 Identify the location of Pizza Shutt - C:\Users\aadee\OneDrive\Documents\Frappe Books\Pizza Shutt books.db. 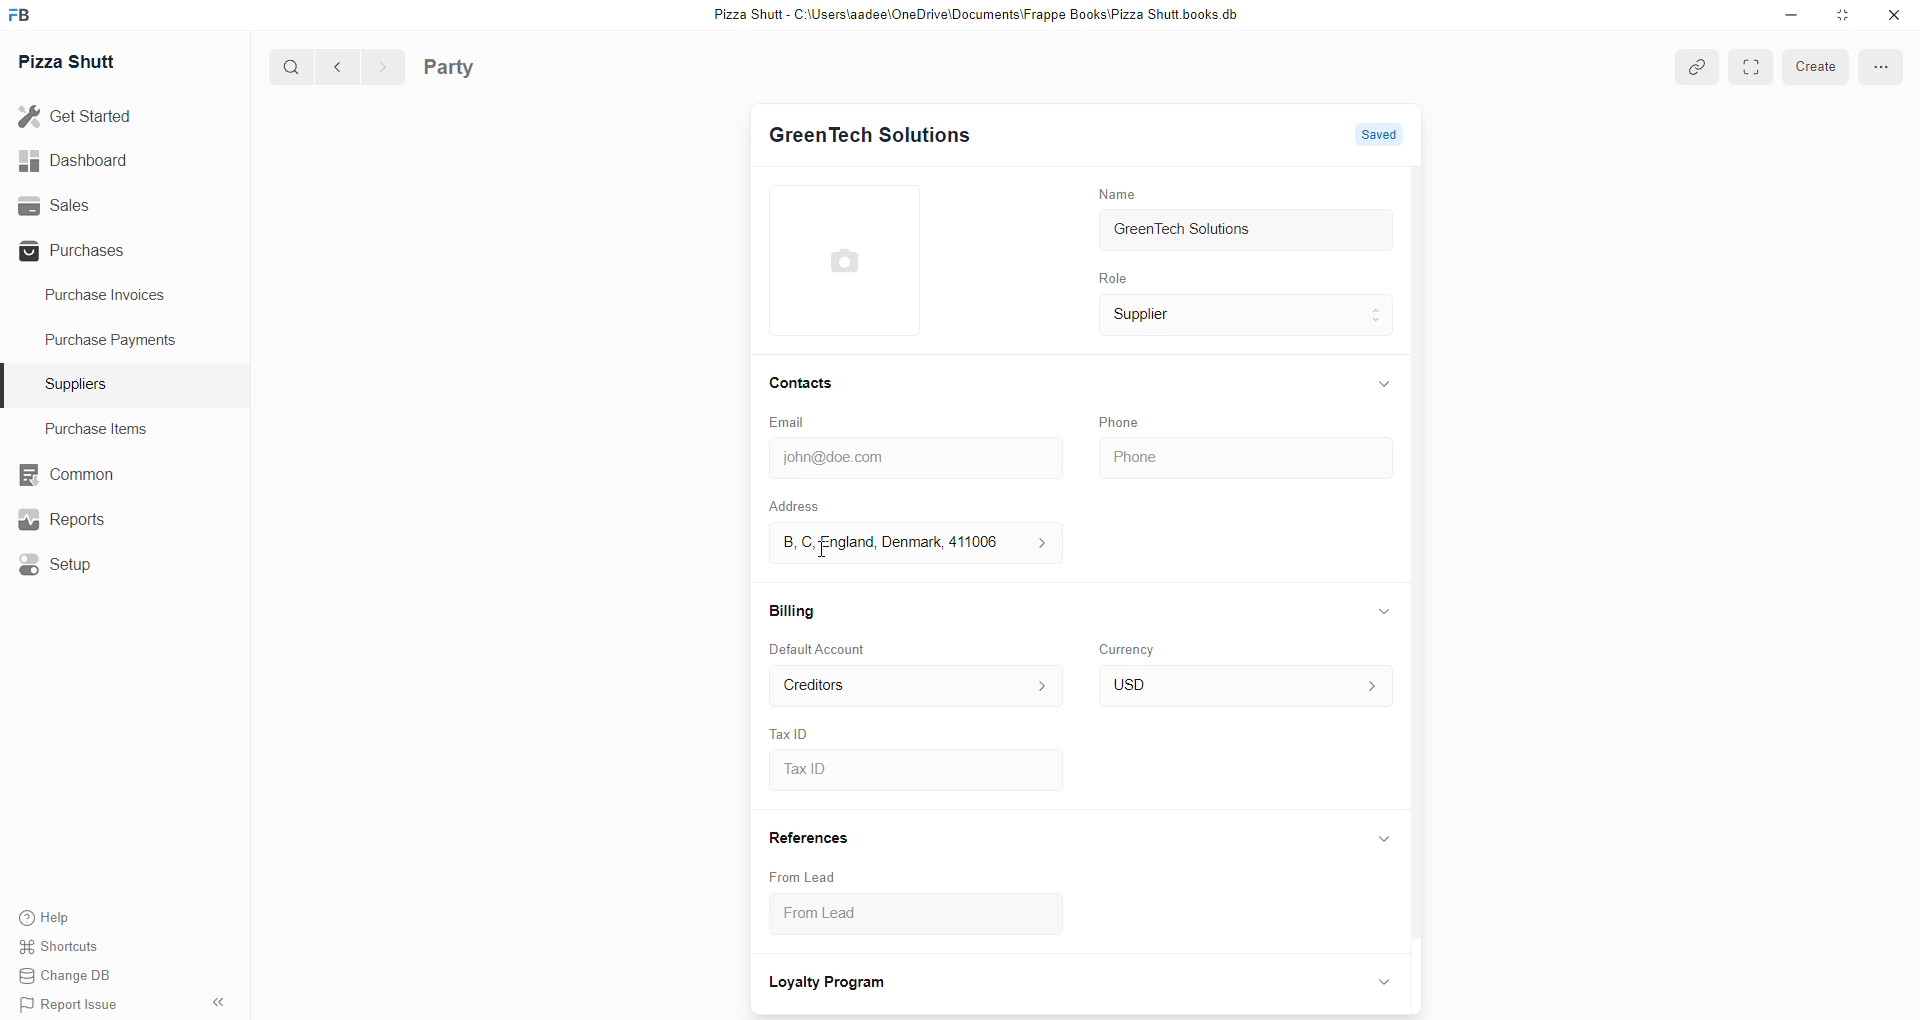
(973, 17).